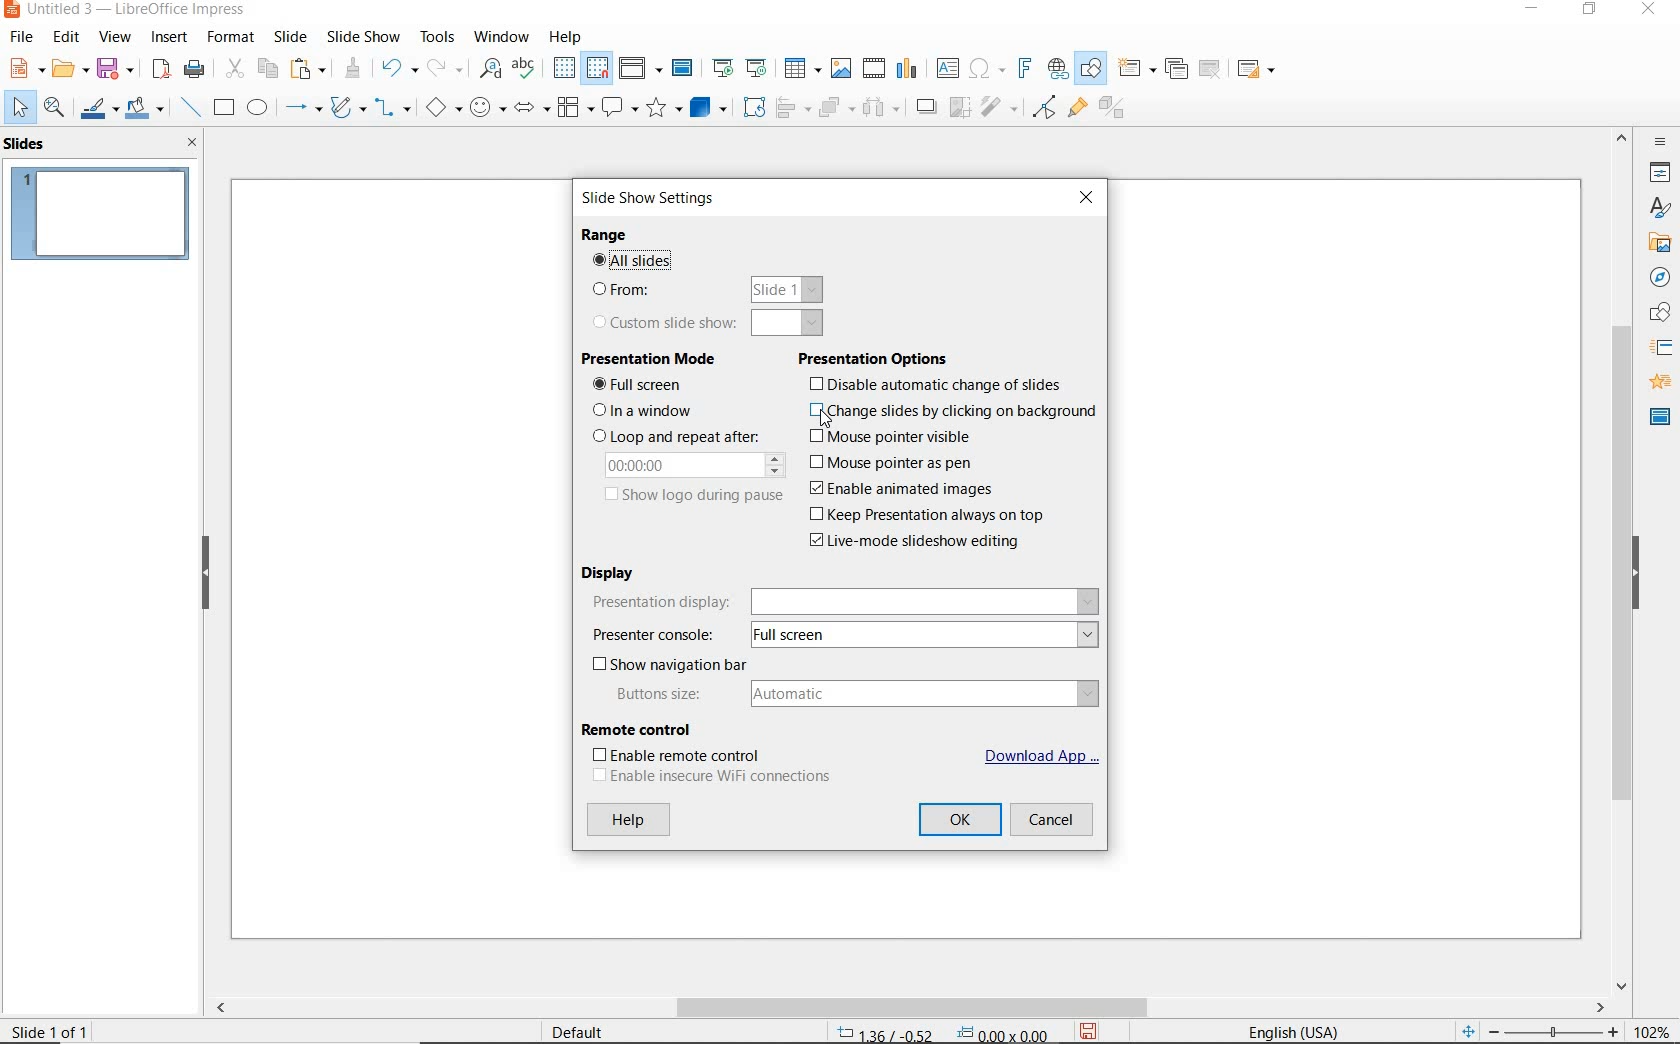  Describe the element at coordinates (1089, 1029) in the screenshot. I see `SAVE` at that location.